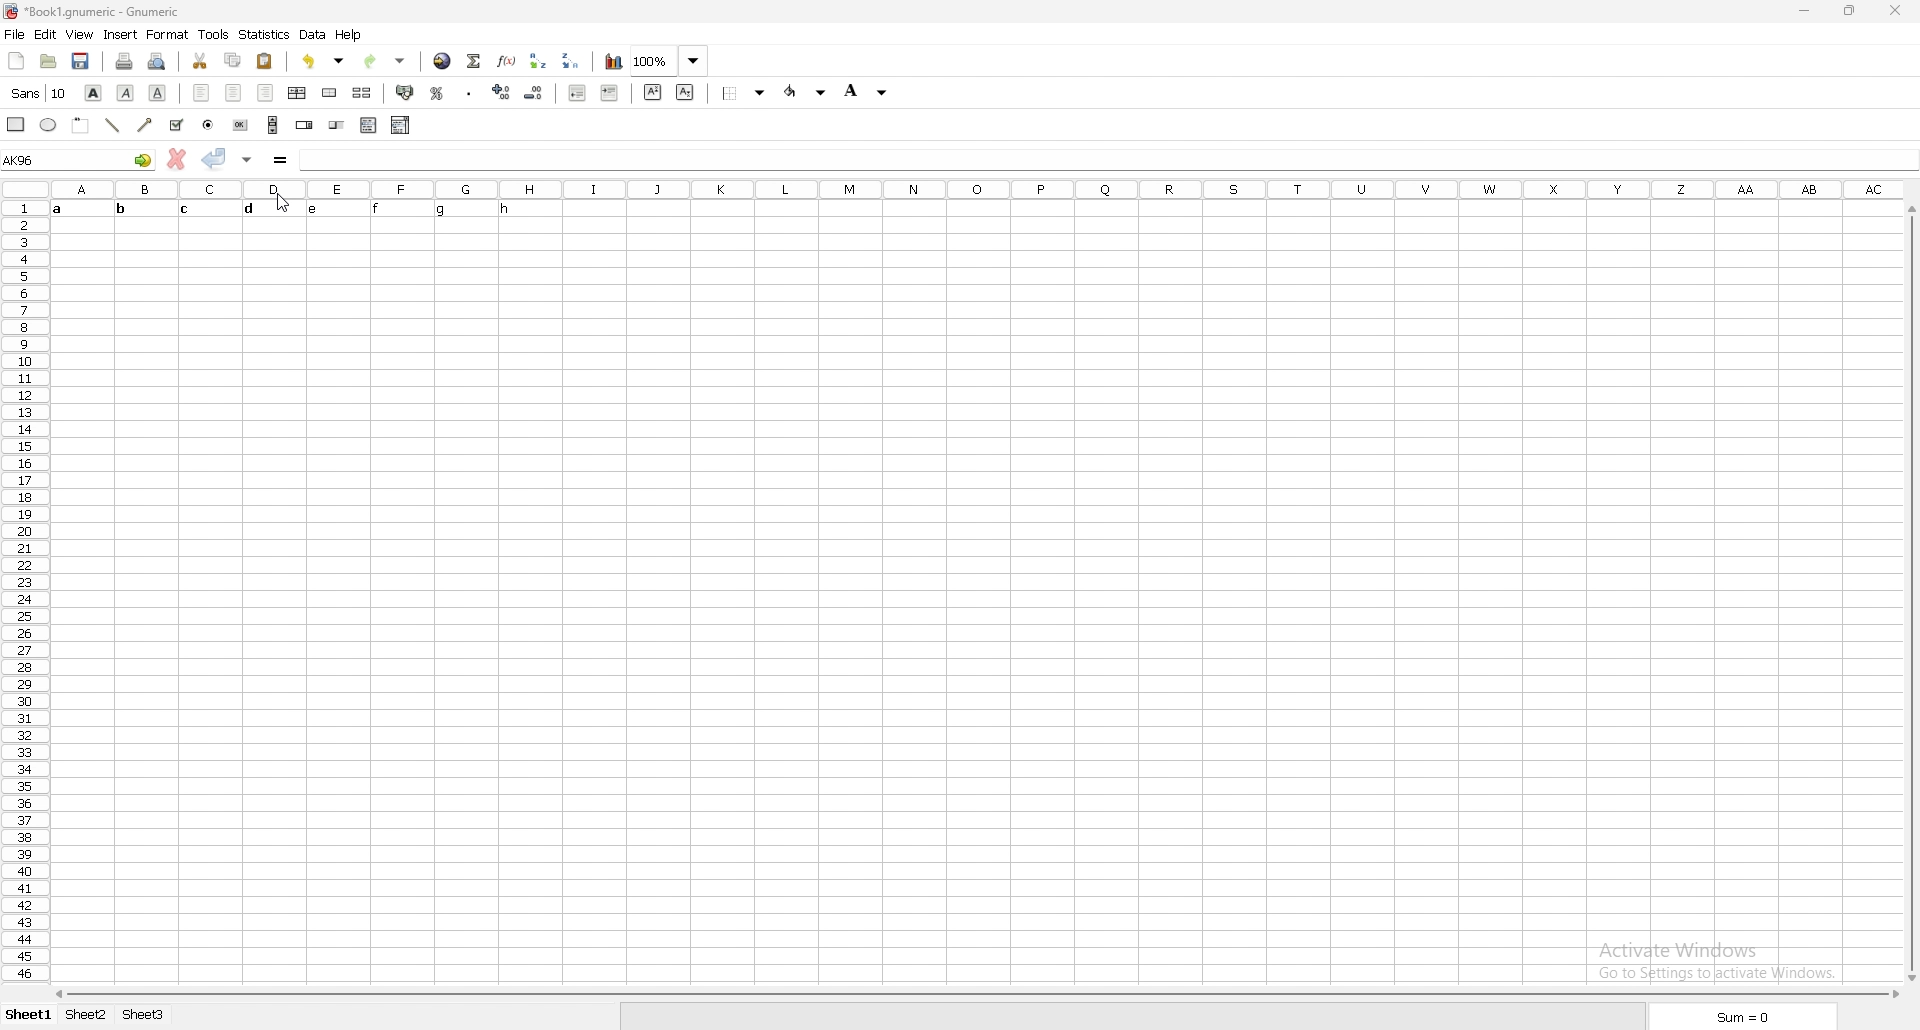 The image size is (1920, 1030). Describe the element at coordinates (286, 211) in the screenshot. I see `TEXT` at that location.